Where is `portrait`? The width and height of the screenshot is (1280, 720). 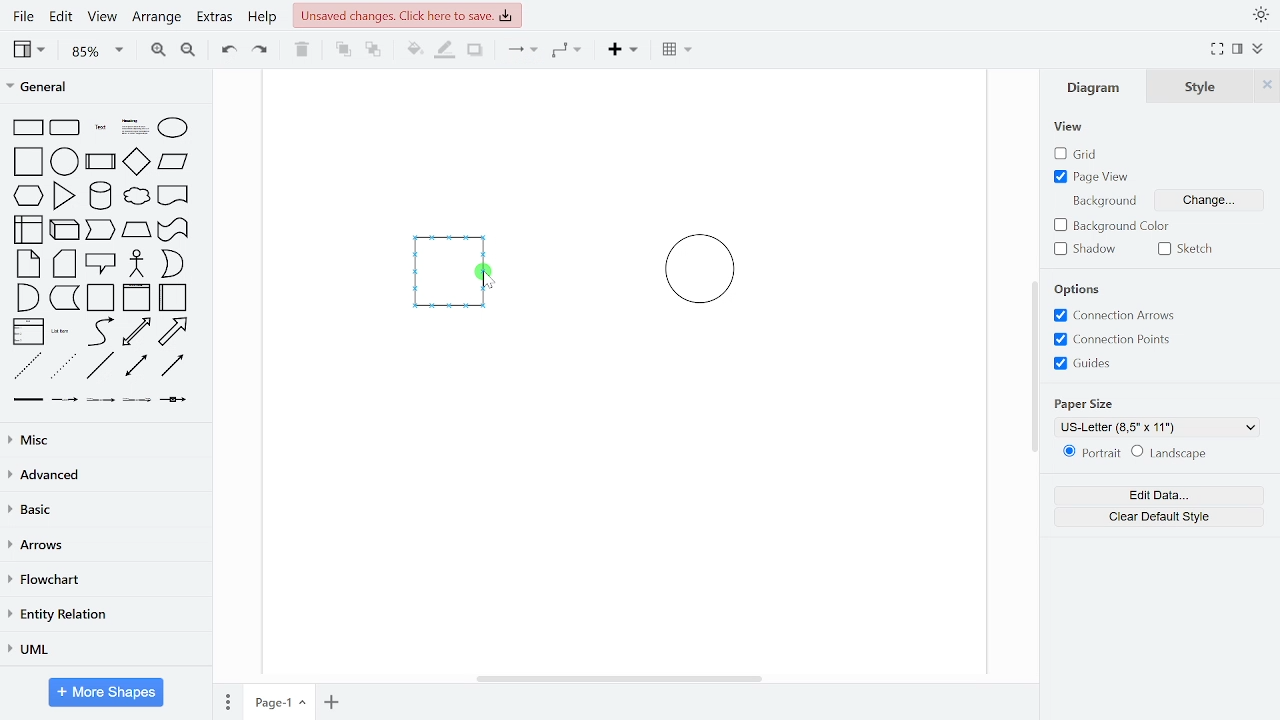 portrait is located at coordinates (1092, 453).